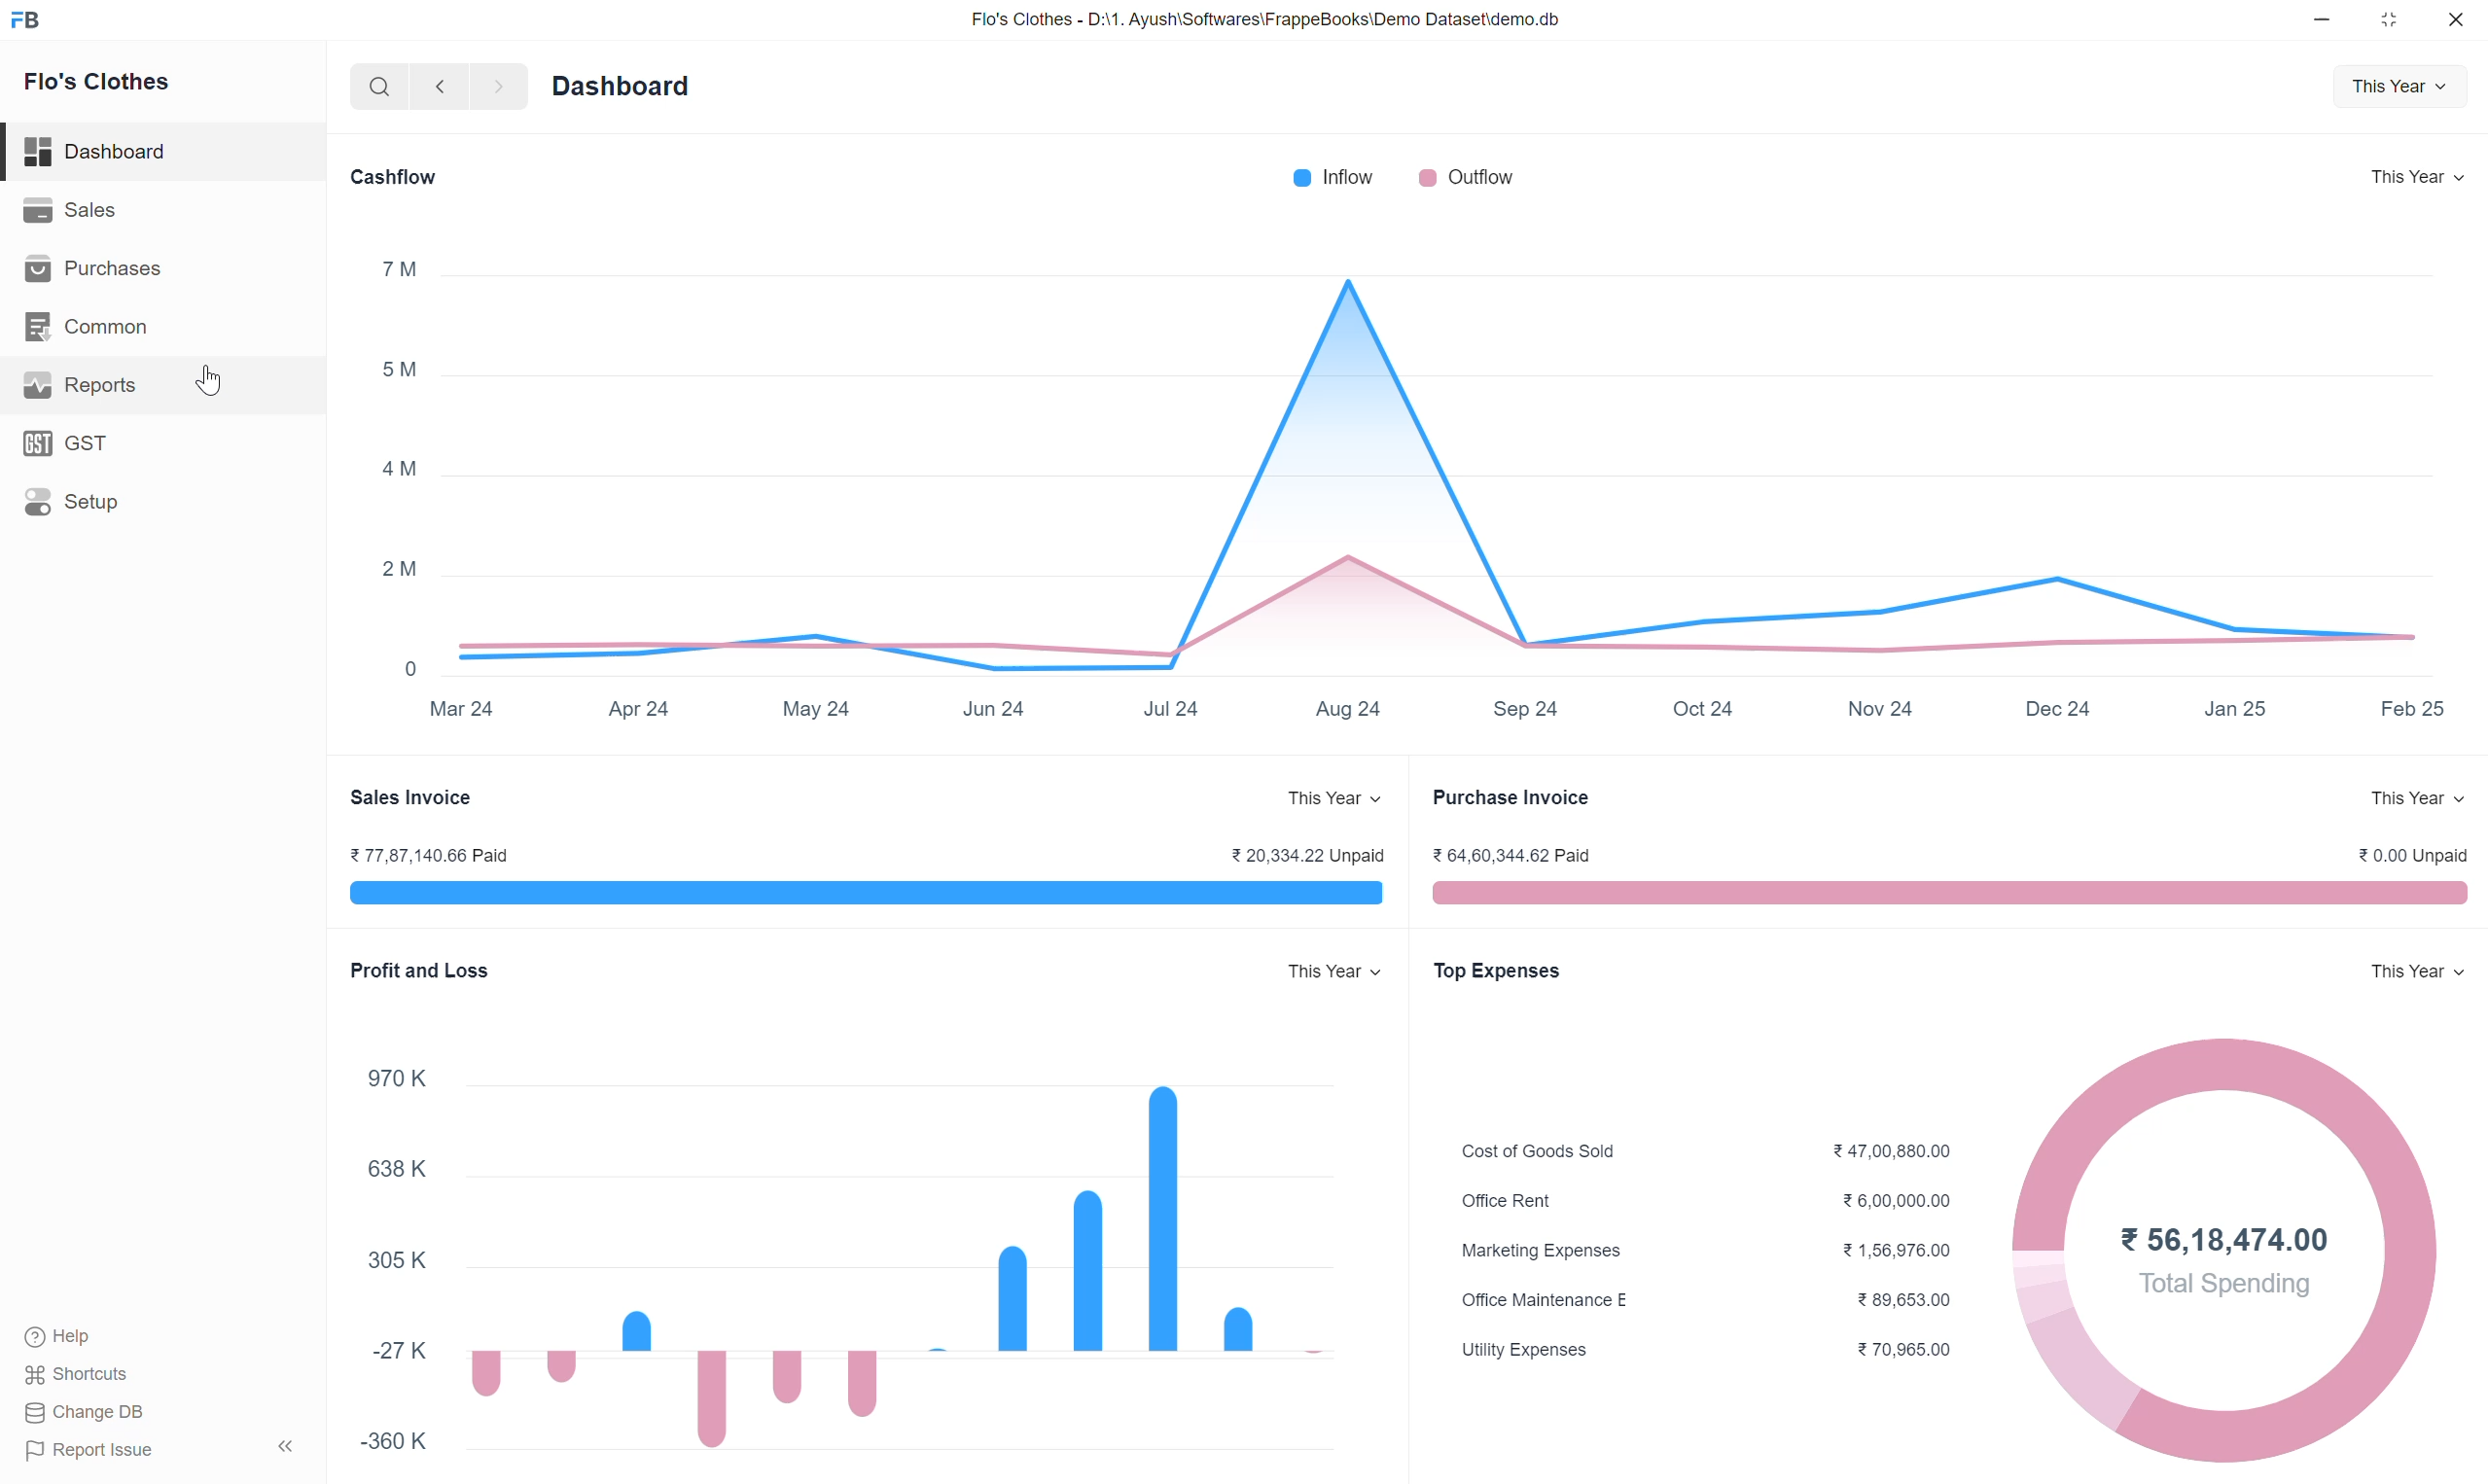 The image size is (2488, 1484). Describe the element at coordinates (994, 709) in the screenshot. I see `jun 24` at that location.